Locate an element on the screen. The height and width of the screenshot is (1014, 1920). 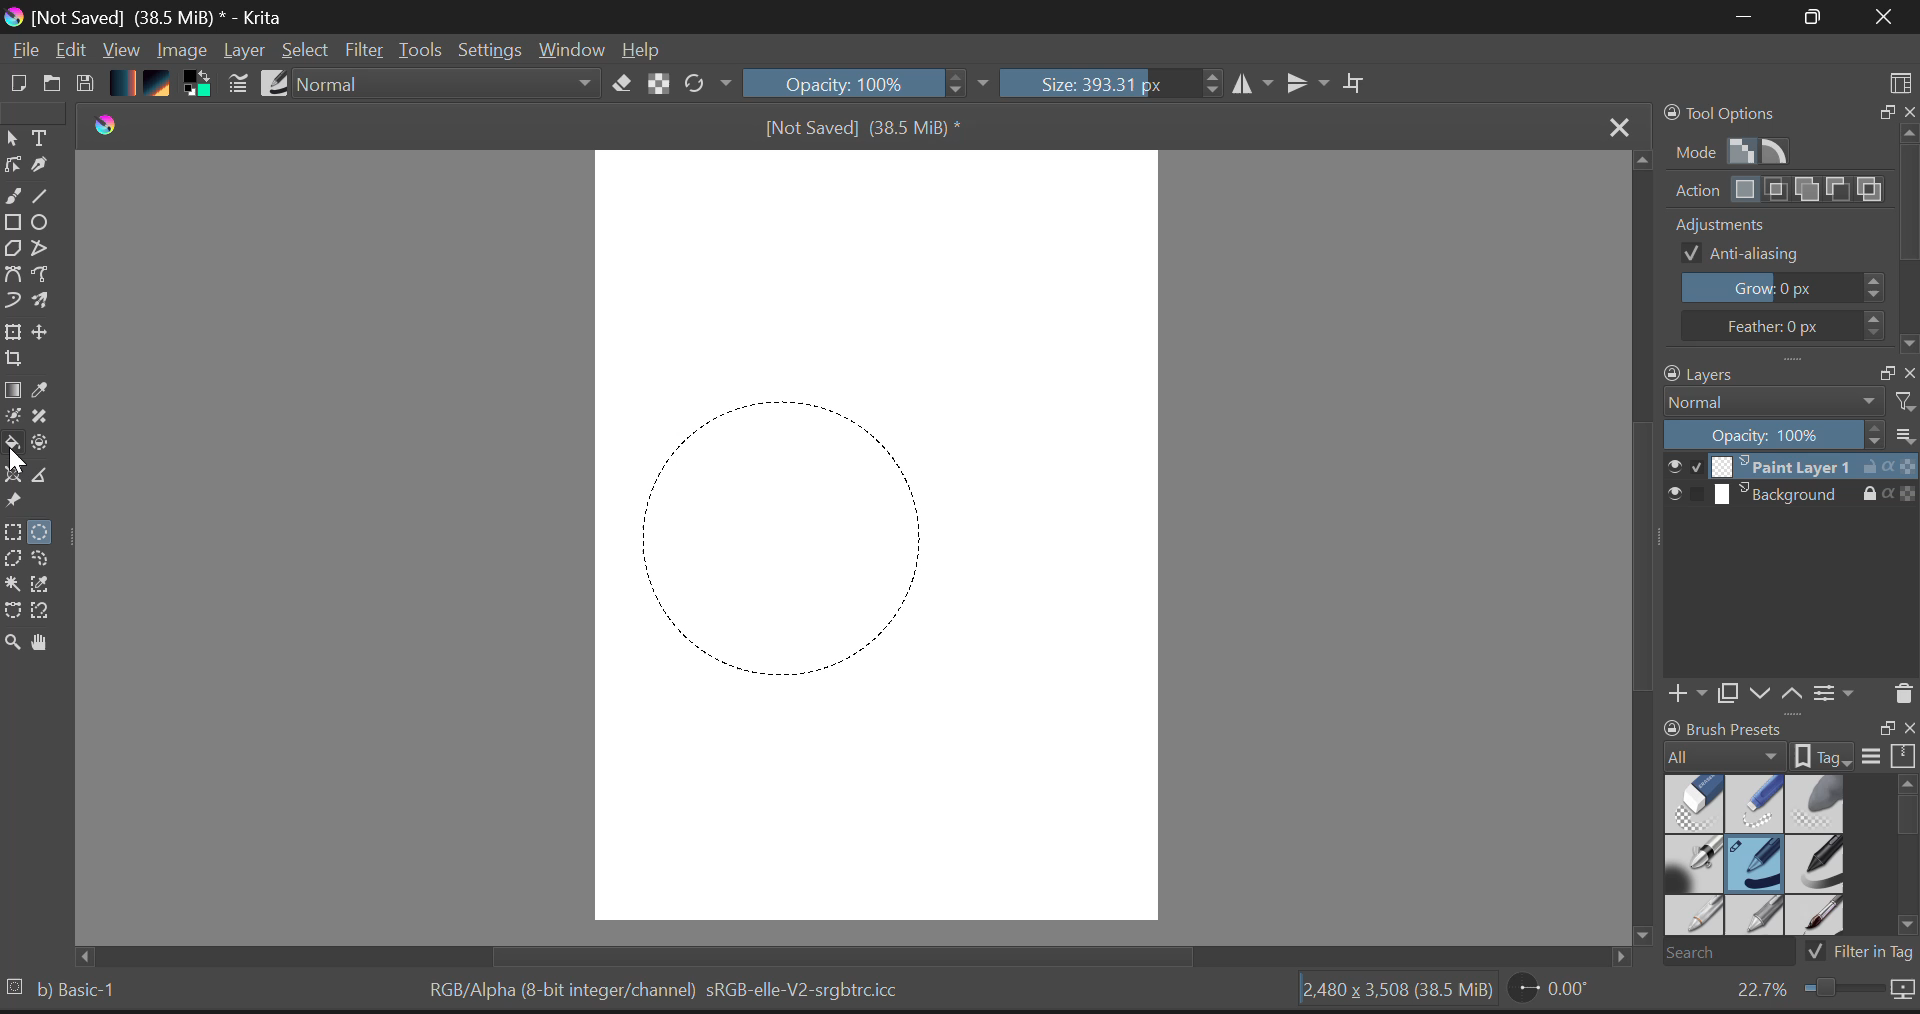
Eraser is located at coordinates (618, 84).